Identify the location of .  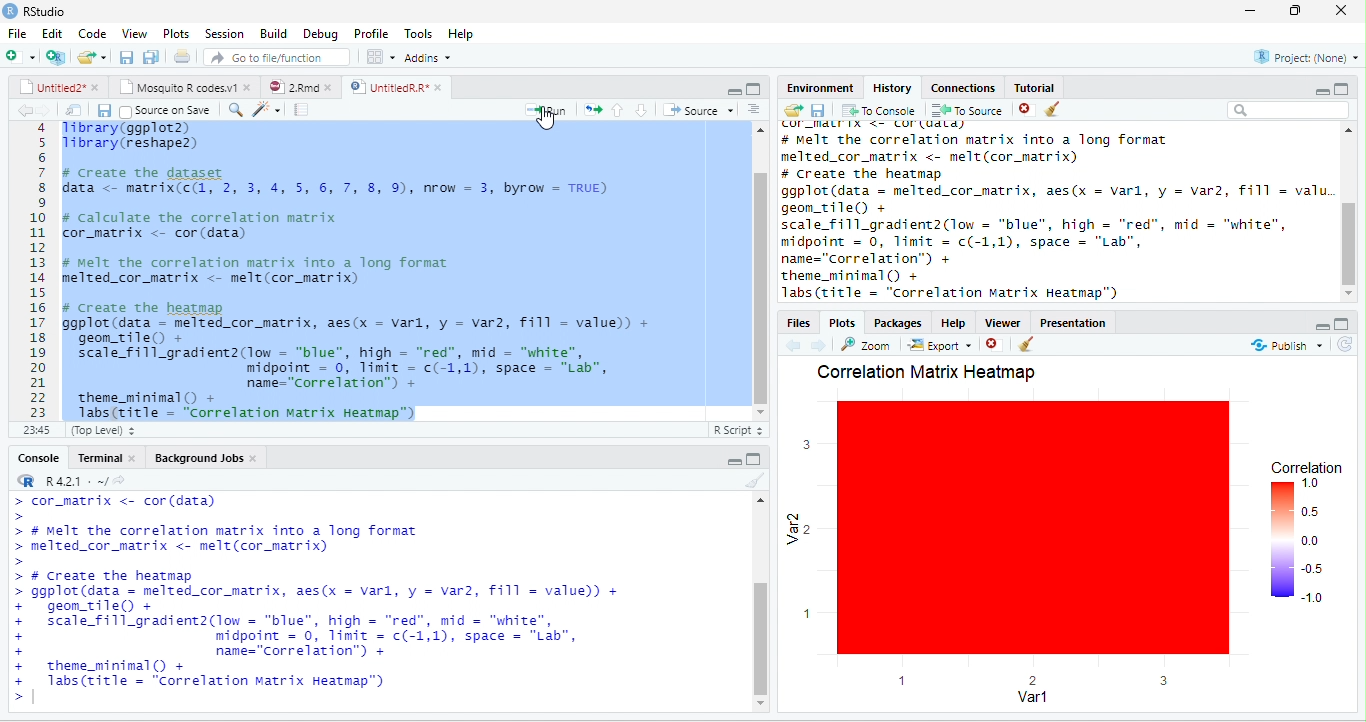
(153, 55).